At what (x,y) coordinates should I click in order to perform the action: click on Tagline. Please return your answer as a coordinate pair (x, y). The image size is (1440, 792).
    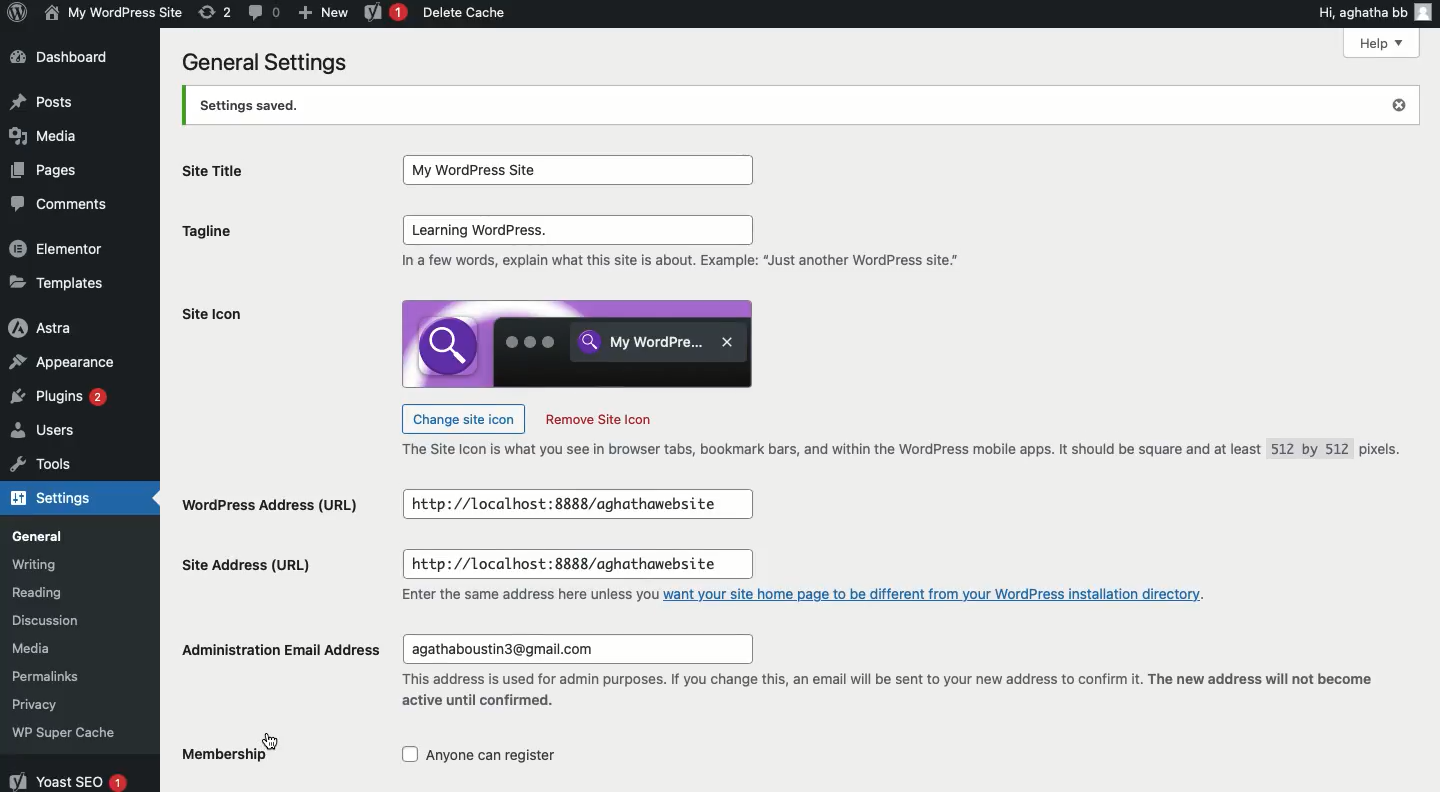
    Looking at the image, I should click on (227, 231).